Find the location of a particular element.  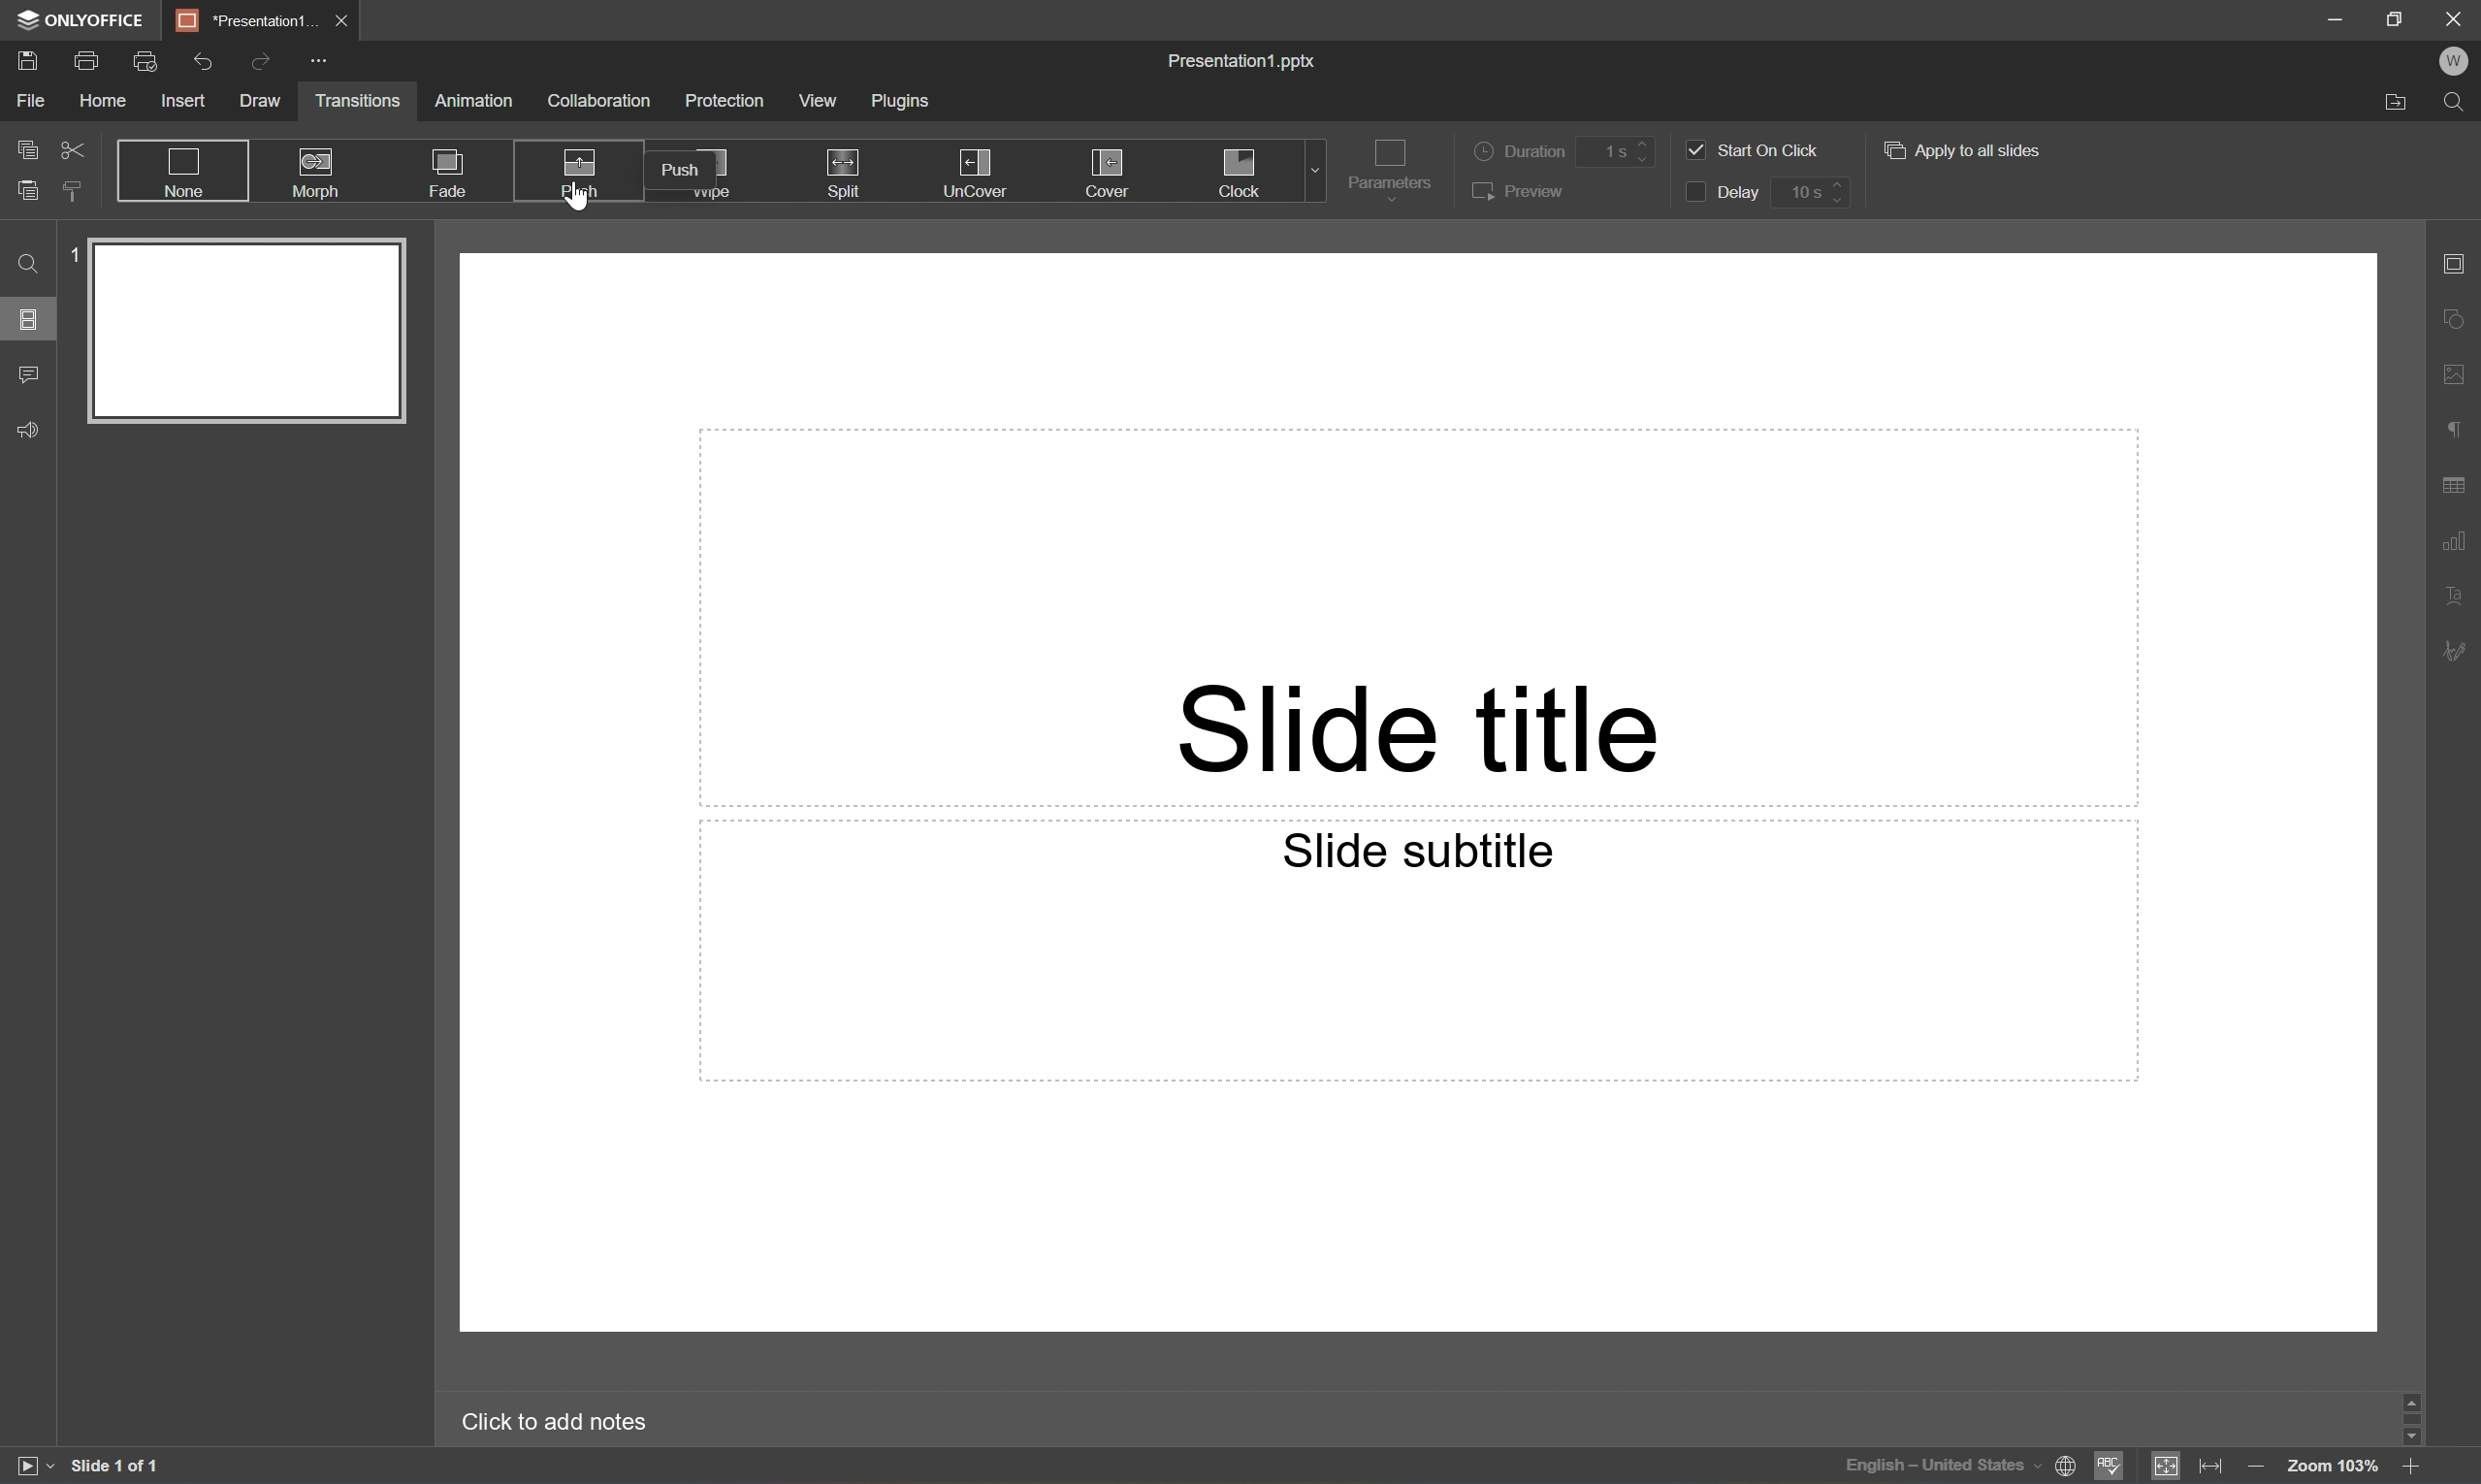

Find is located at coordinates (28, 265).